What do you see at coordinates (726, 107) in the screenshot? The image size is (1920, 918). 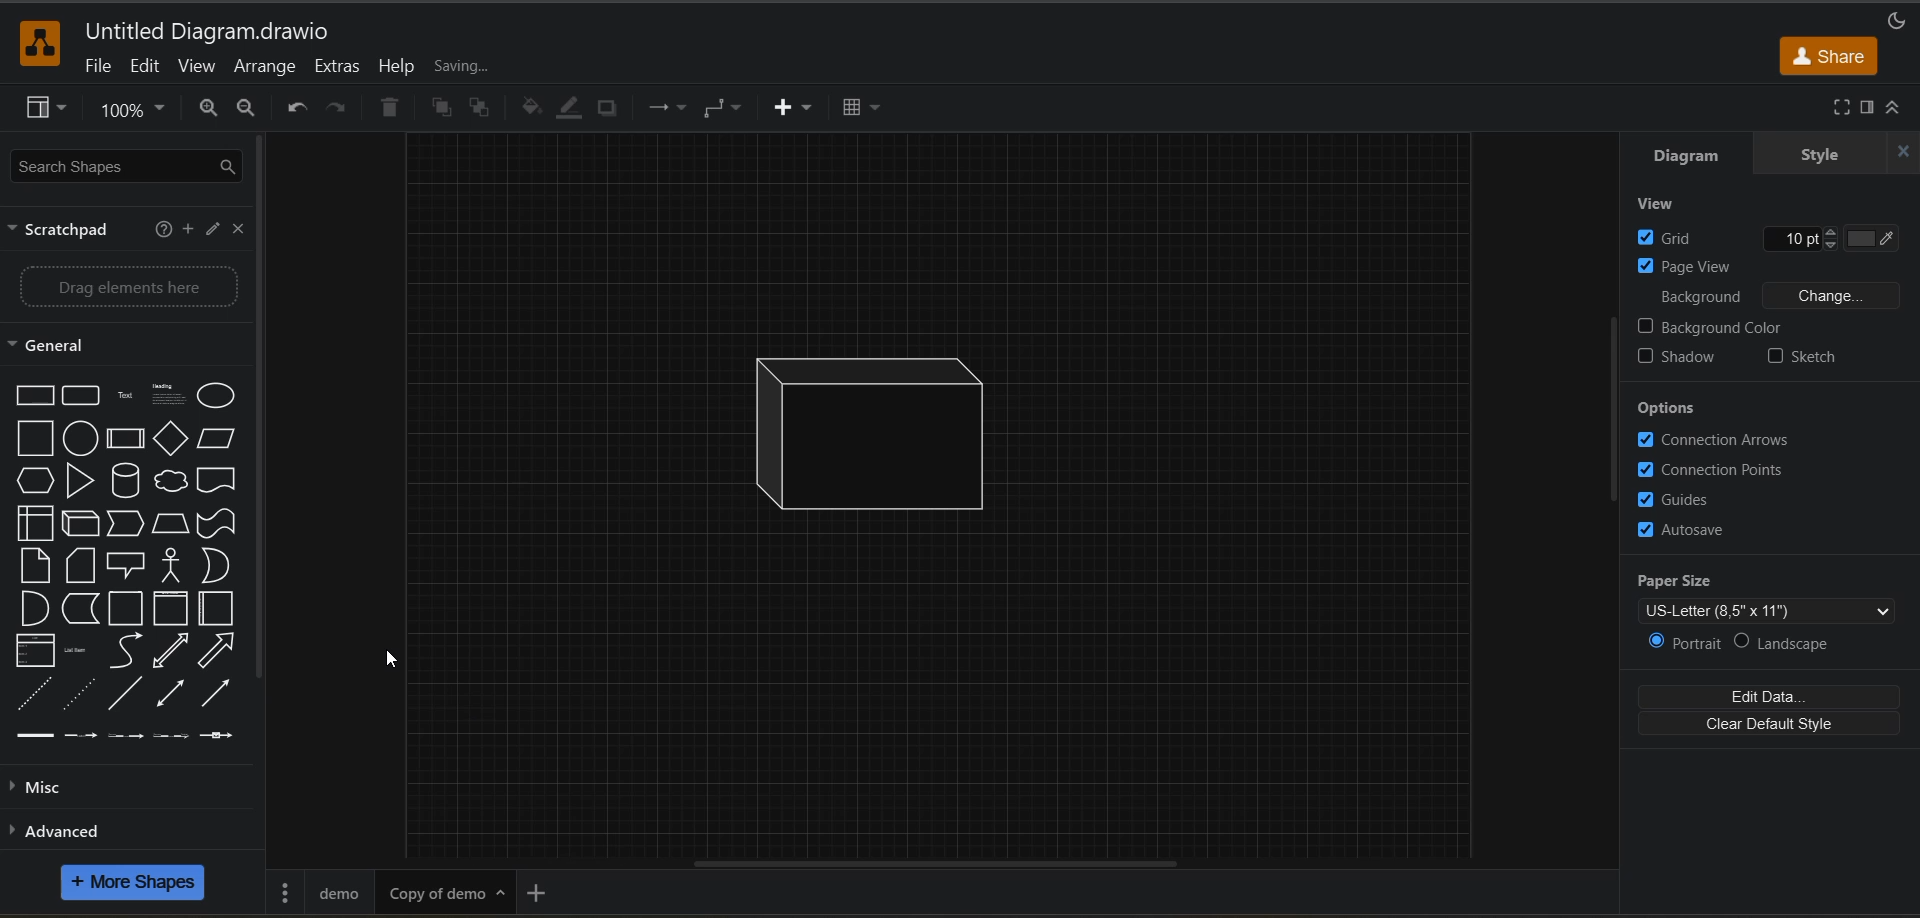 I see `waypoints` at bounding box center [726, 107].